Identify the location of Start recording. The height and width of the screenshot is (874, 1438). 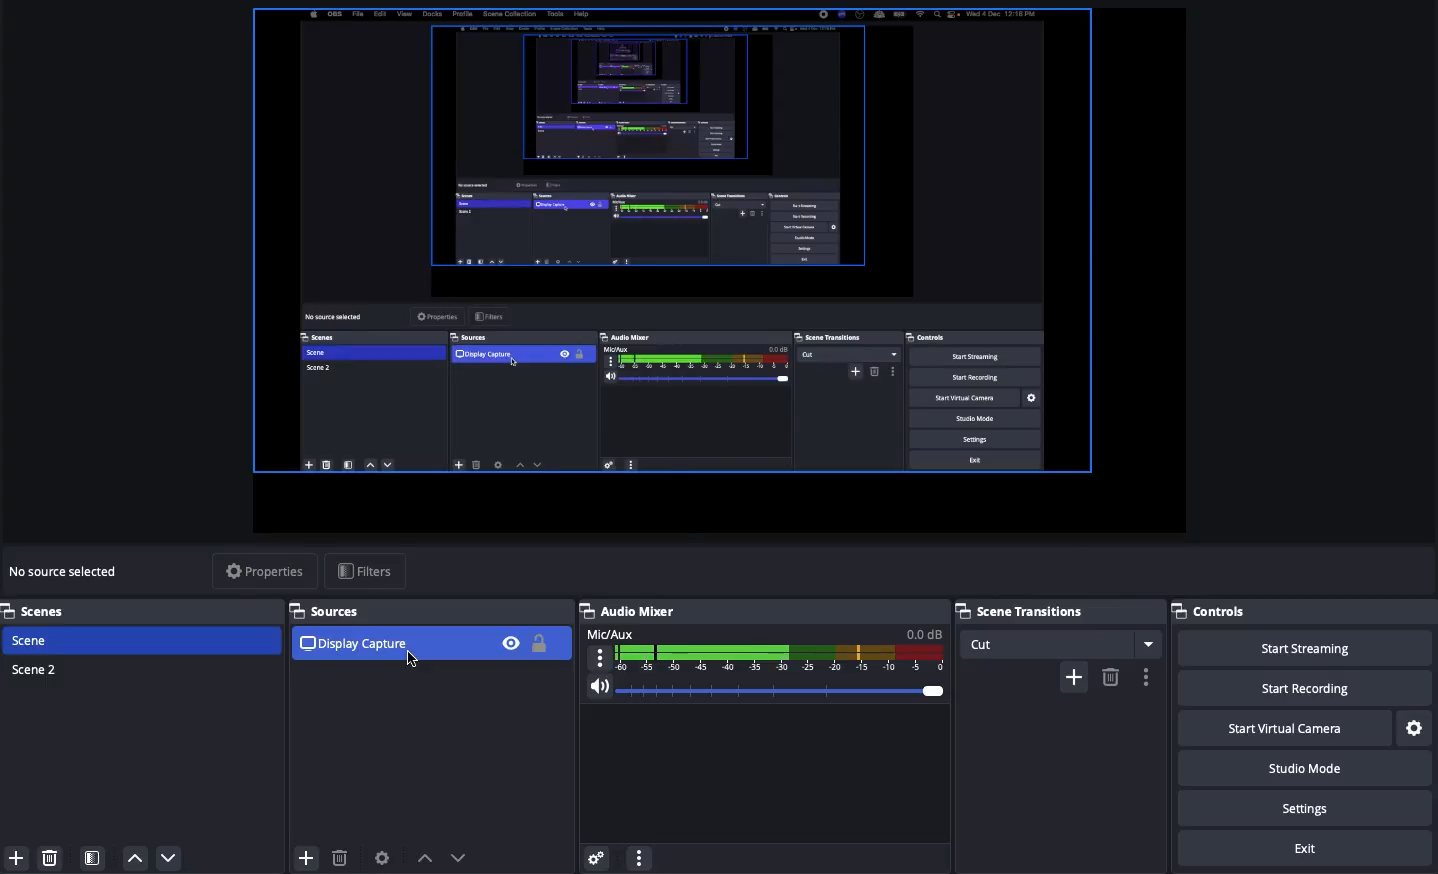
(1299, 687).